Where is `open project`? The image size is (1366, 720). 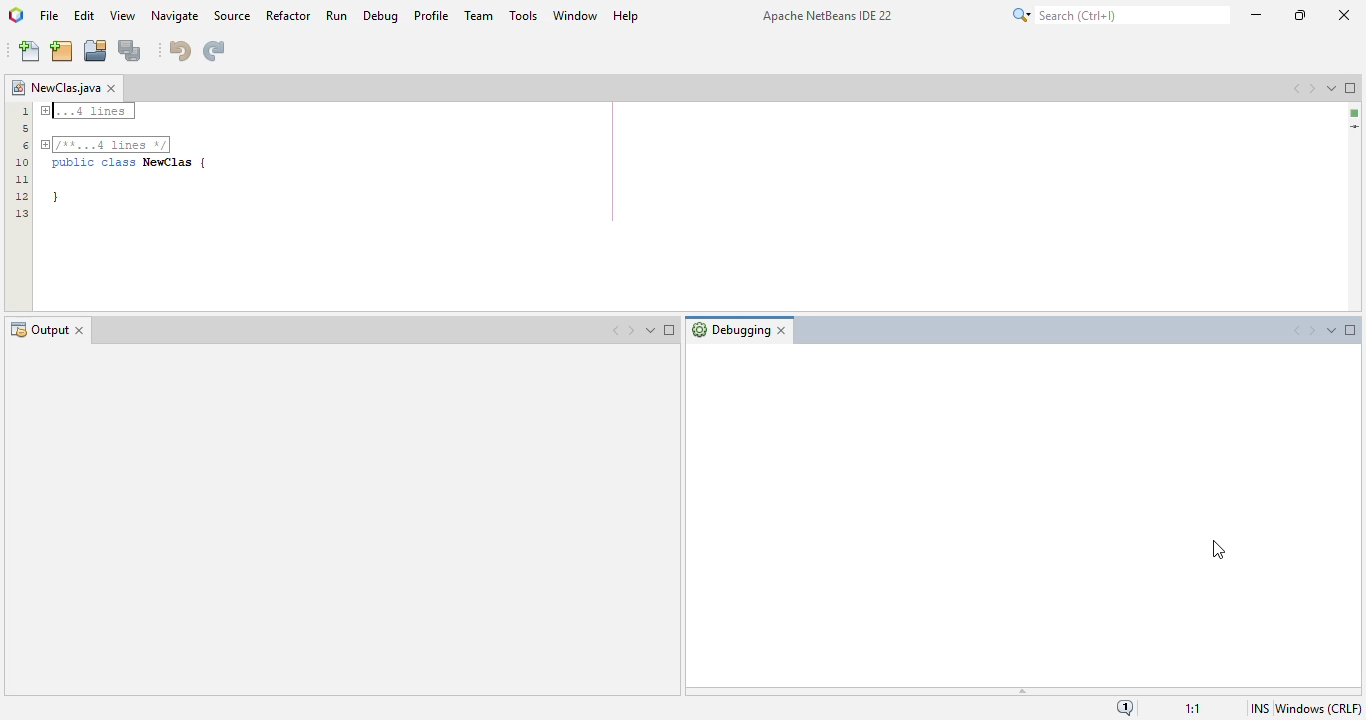 open project is located at coordinates (96, 52).